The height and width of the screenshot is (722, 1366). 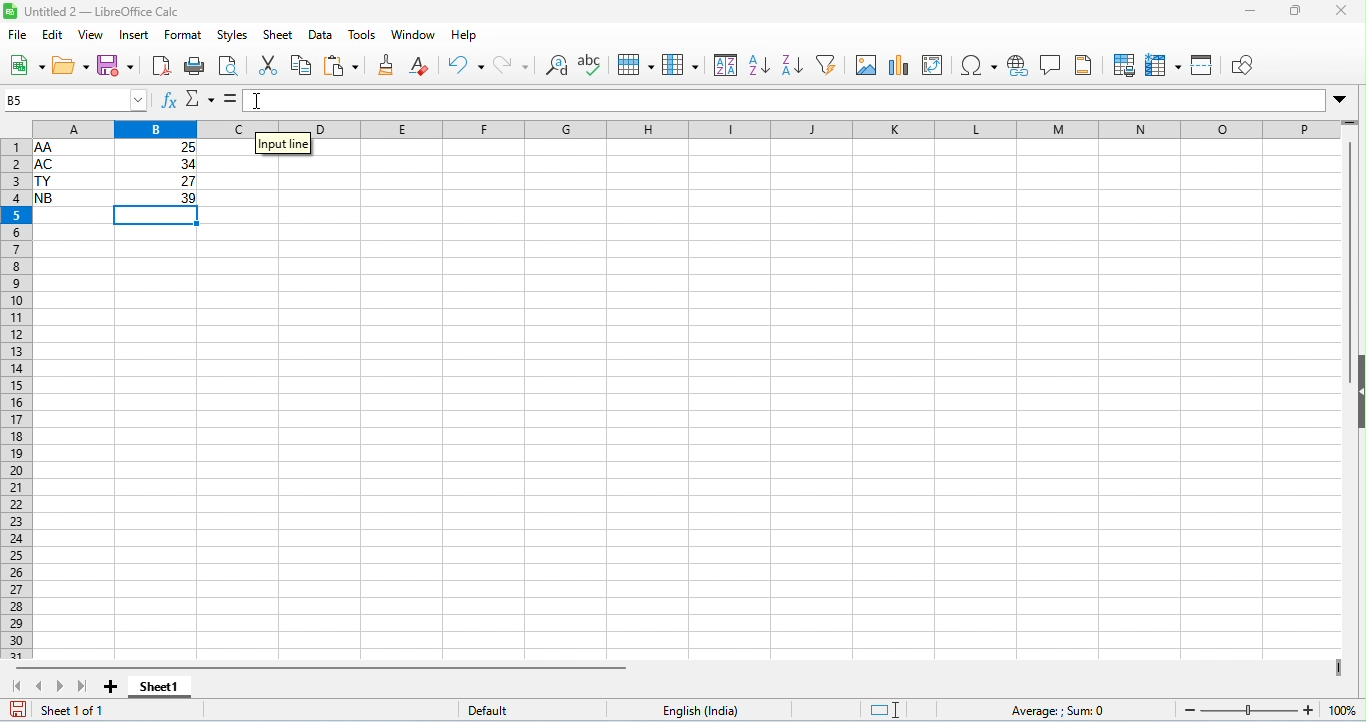 I want to click on standard selection, so click(x=887, y=710).